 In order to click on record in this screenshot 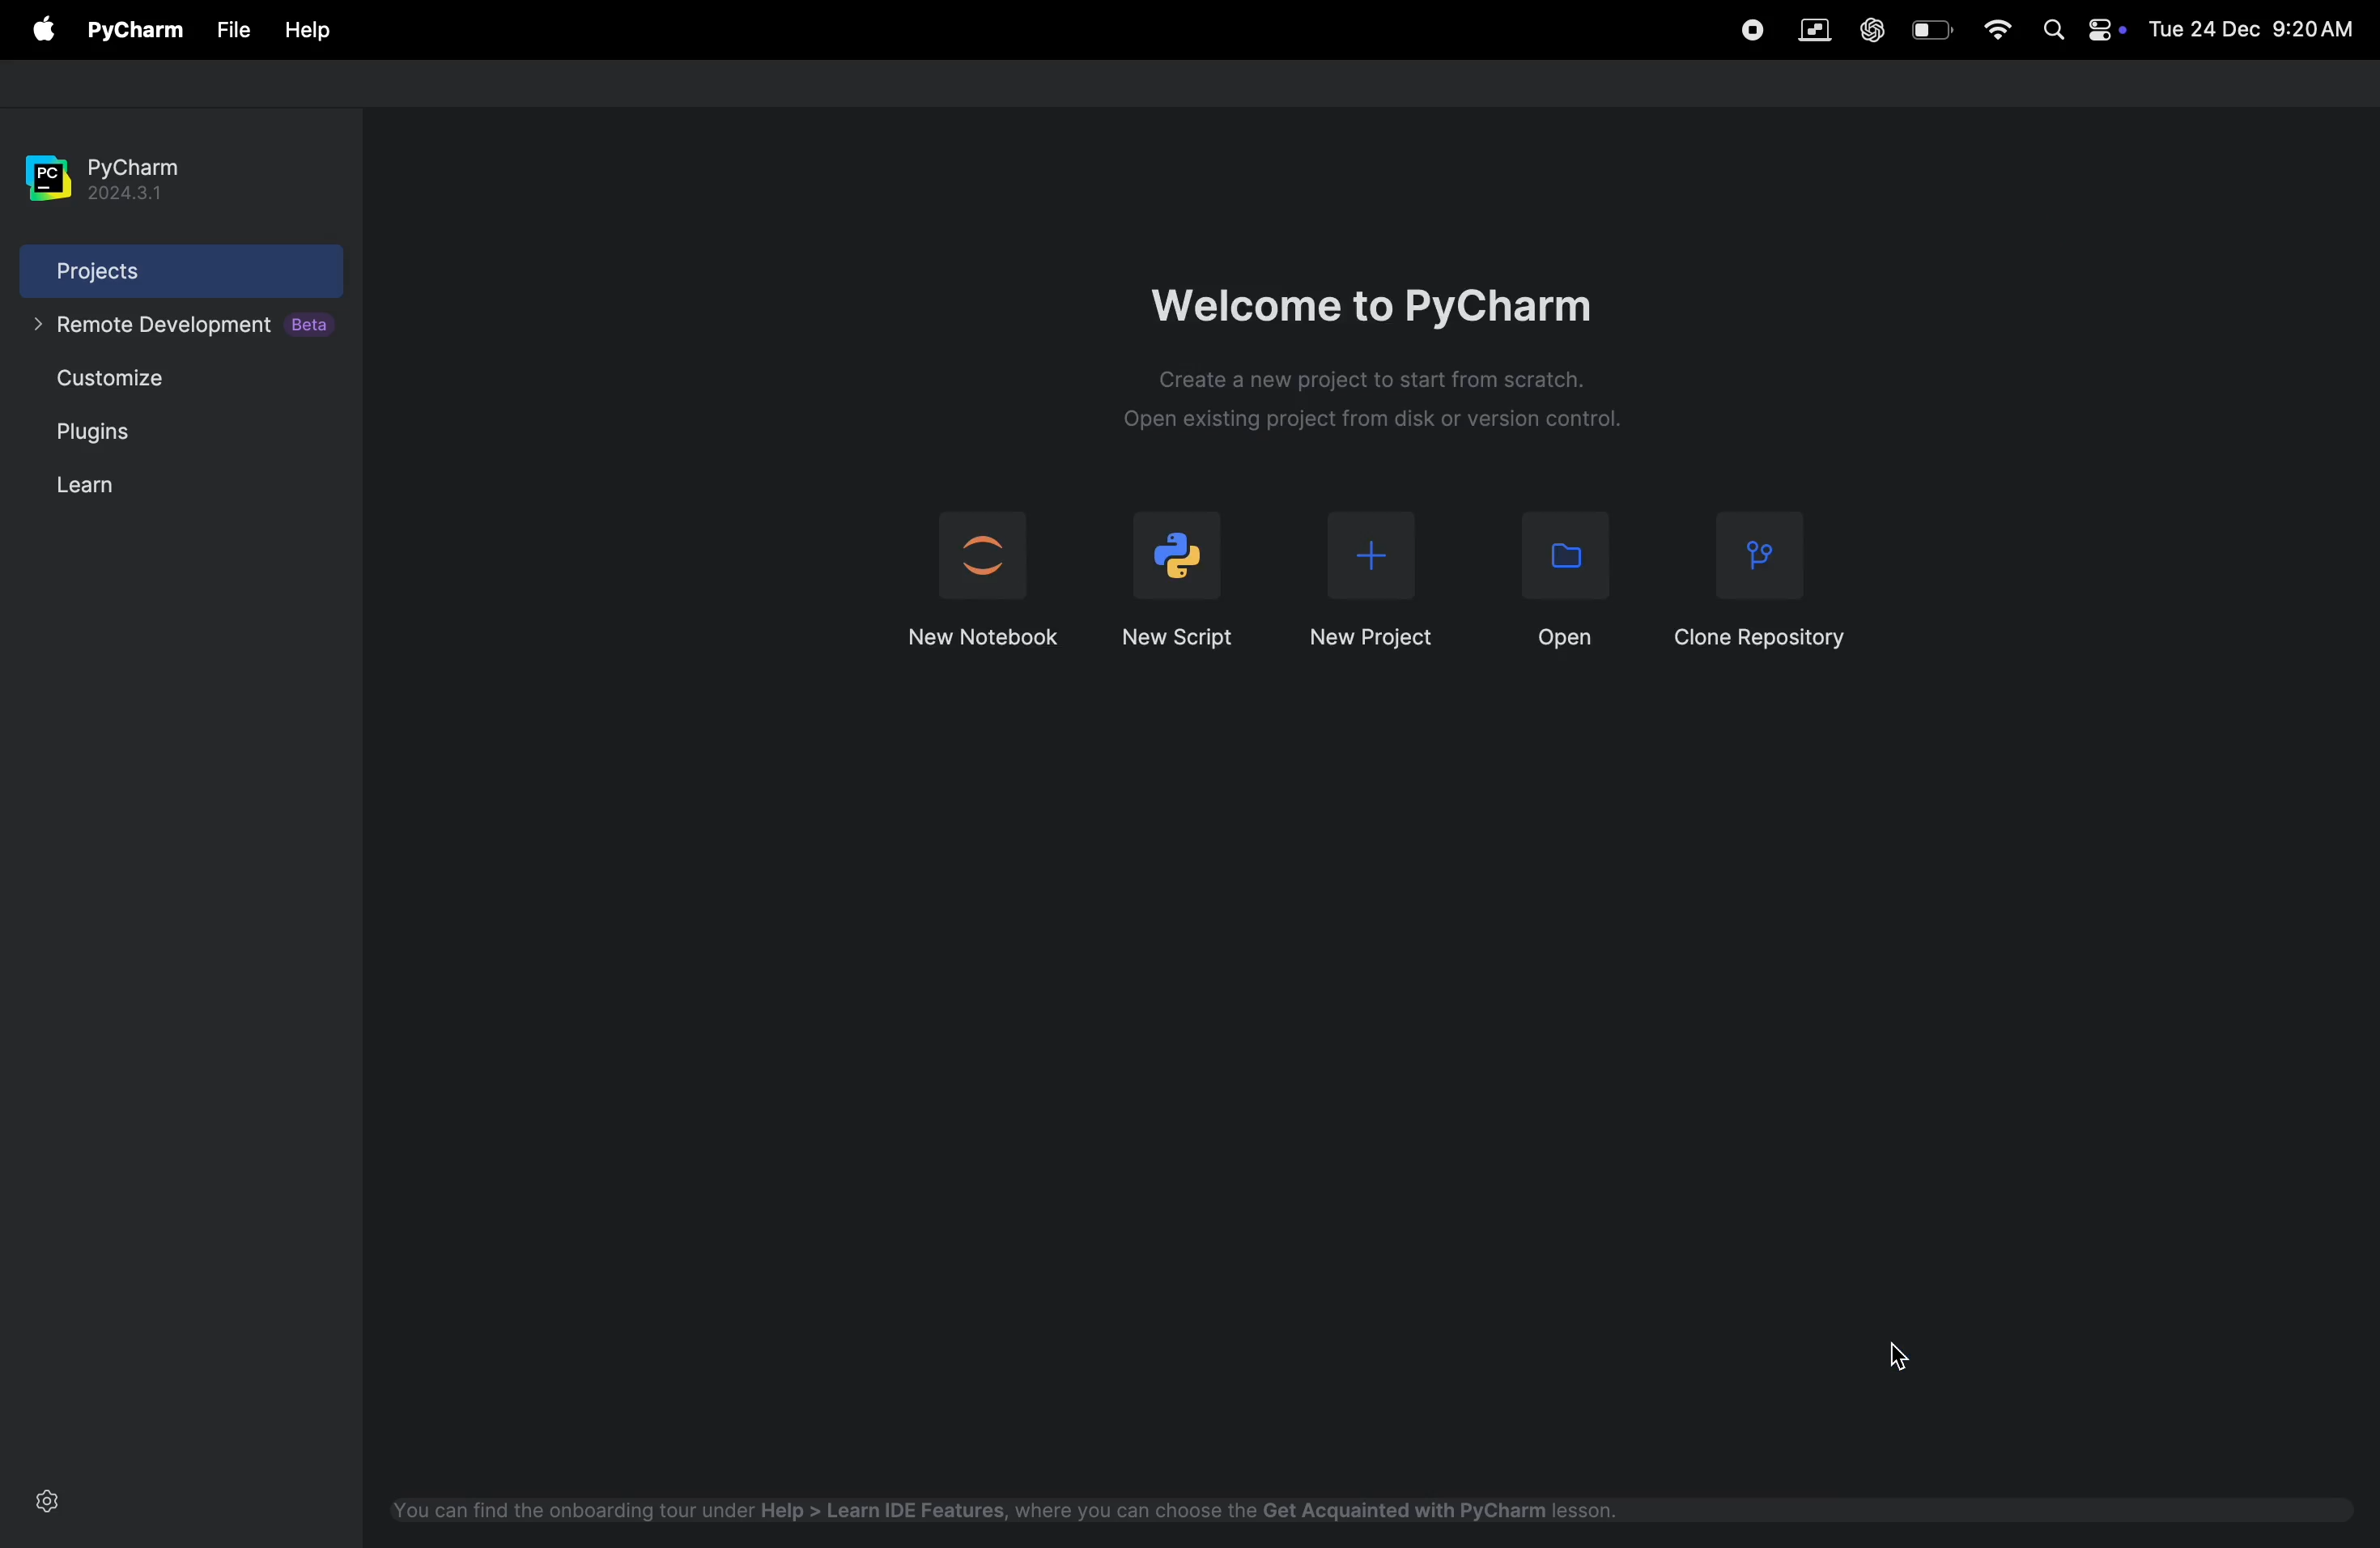, I will do `click(1741, 28)`.